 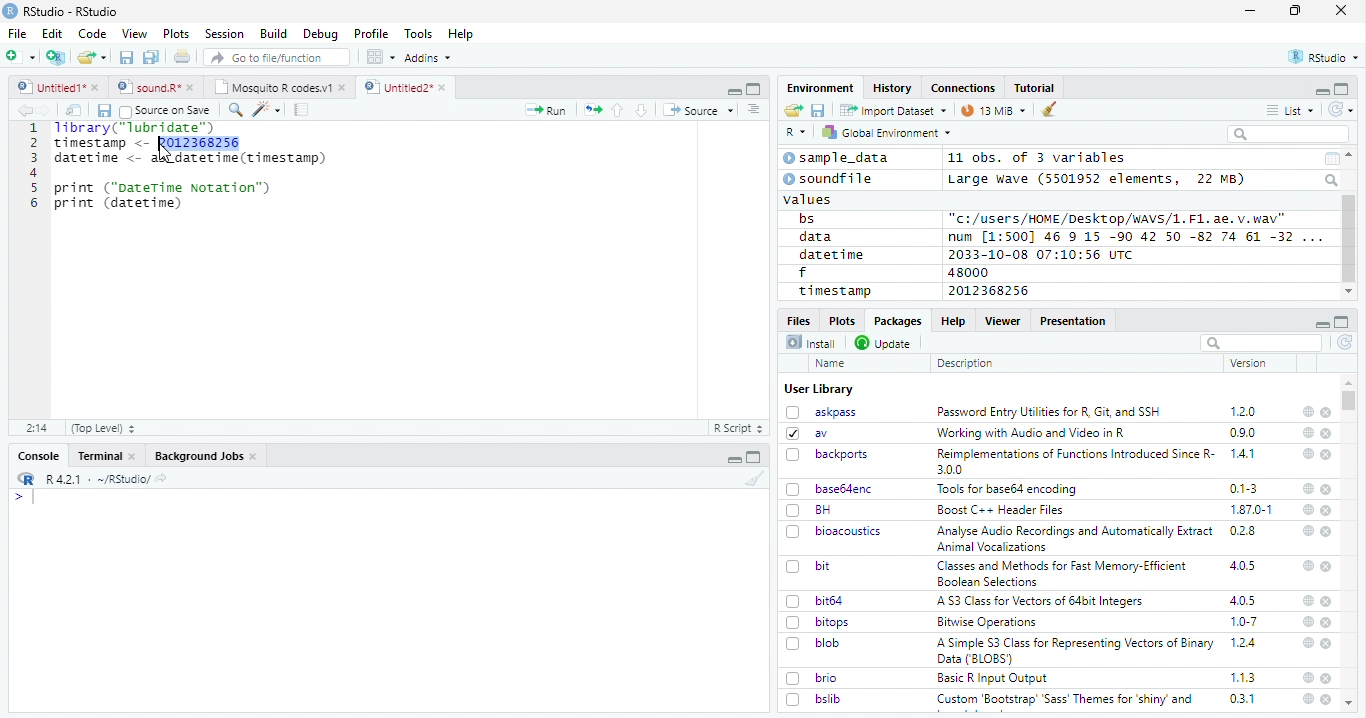 I want to click on Calendar, so click(x=1331, y=159).